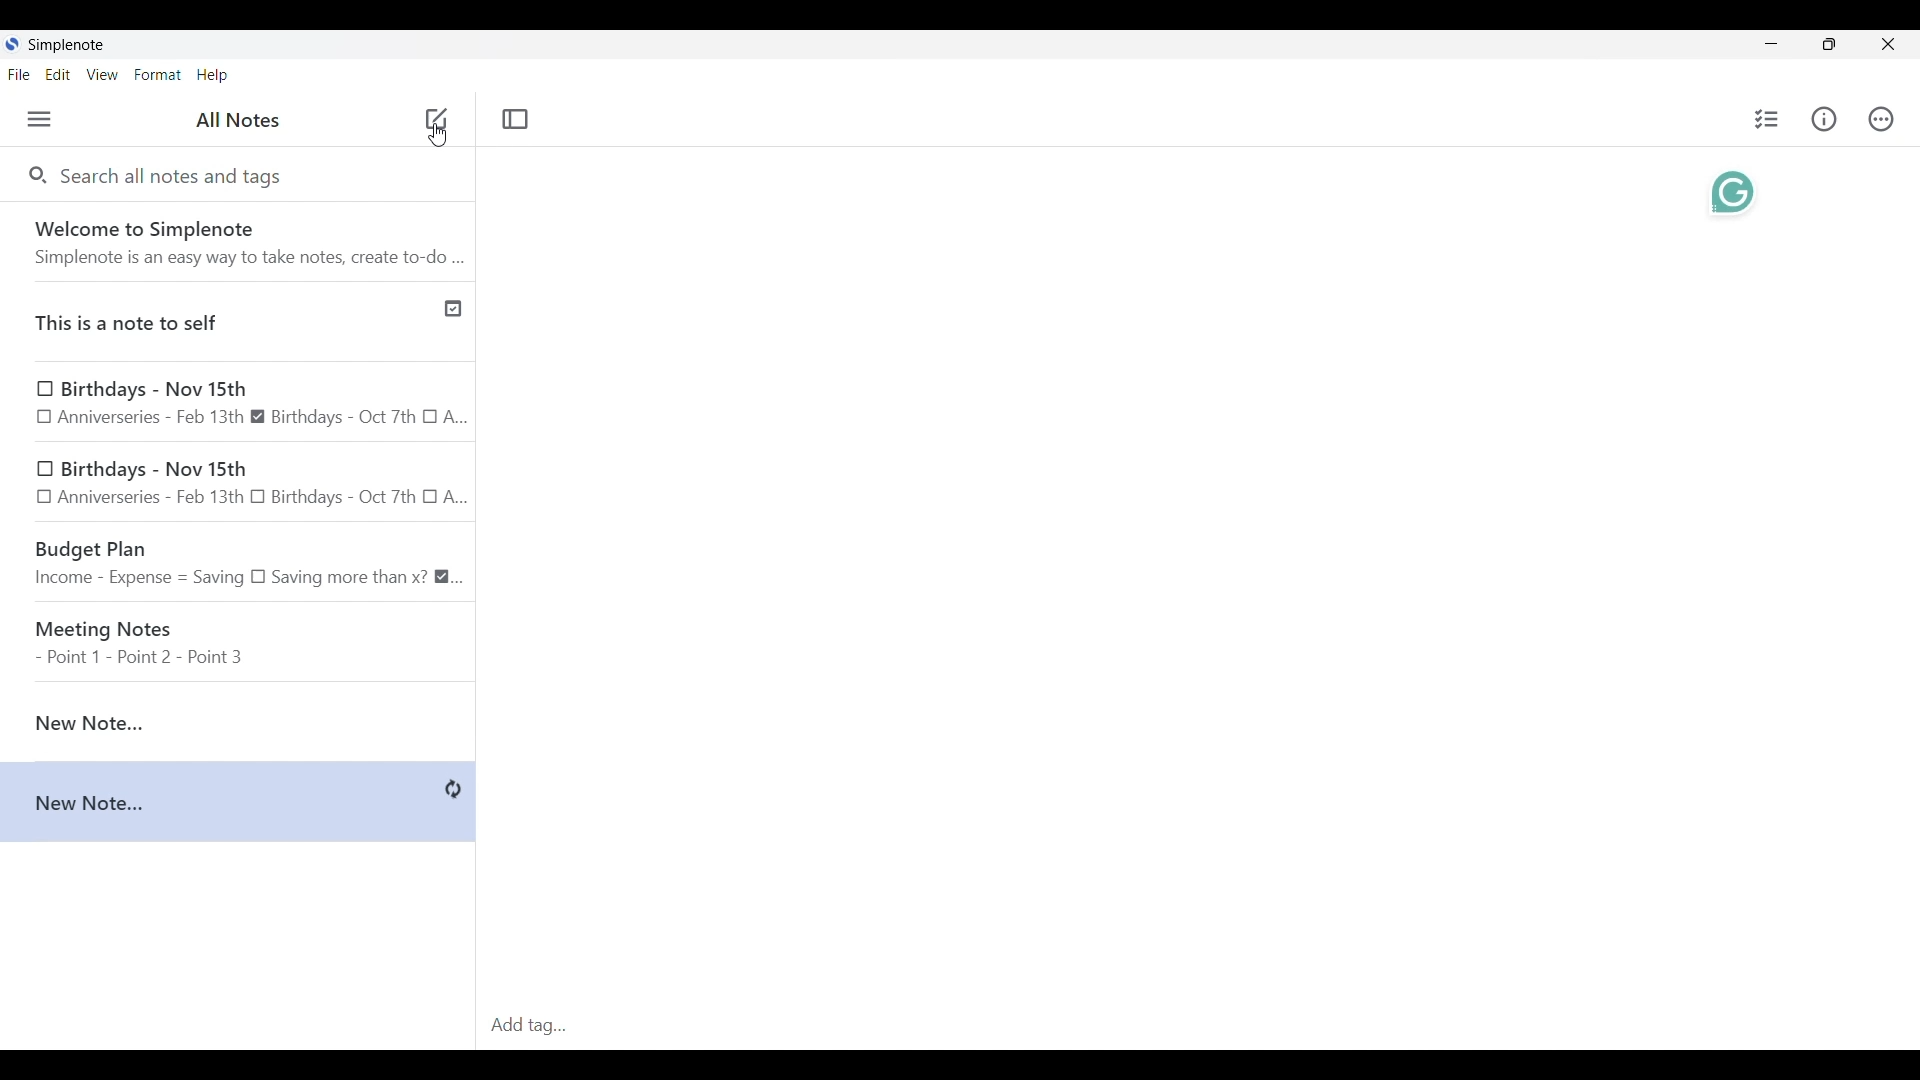 The width and height of the screenshot is (1920, 1080). What do you see at coordinates (67, 45) in the screenshot?
I see `Software name` at bounding box center [67, 45].